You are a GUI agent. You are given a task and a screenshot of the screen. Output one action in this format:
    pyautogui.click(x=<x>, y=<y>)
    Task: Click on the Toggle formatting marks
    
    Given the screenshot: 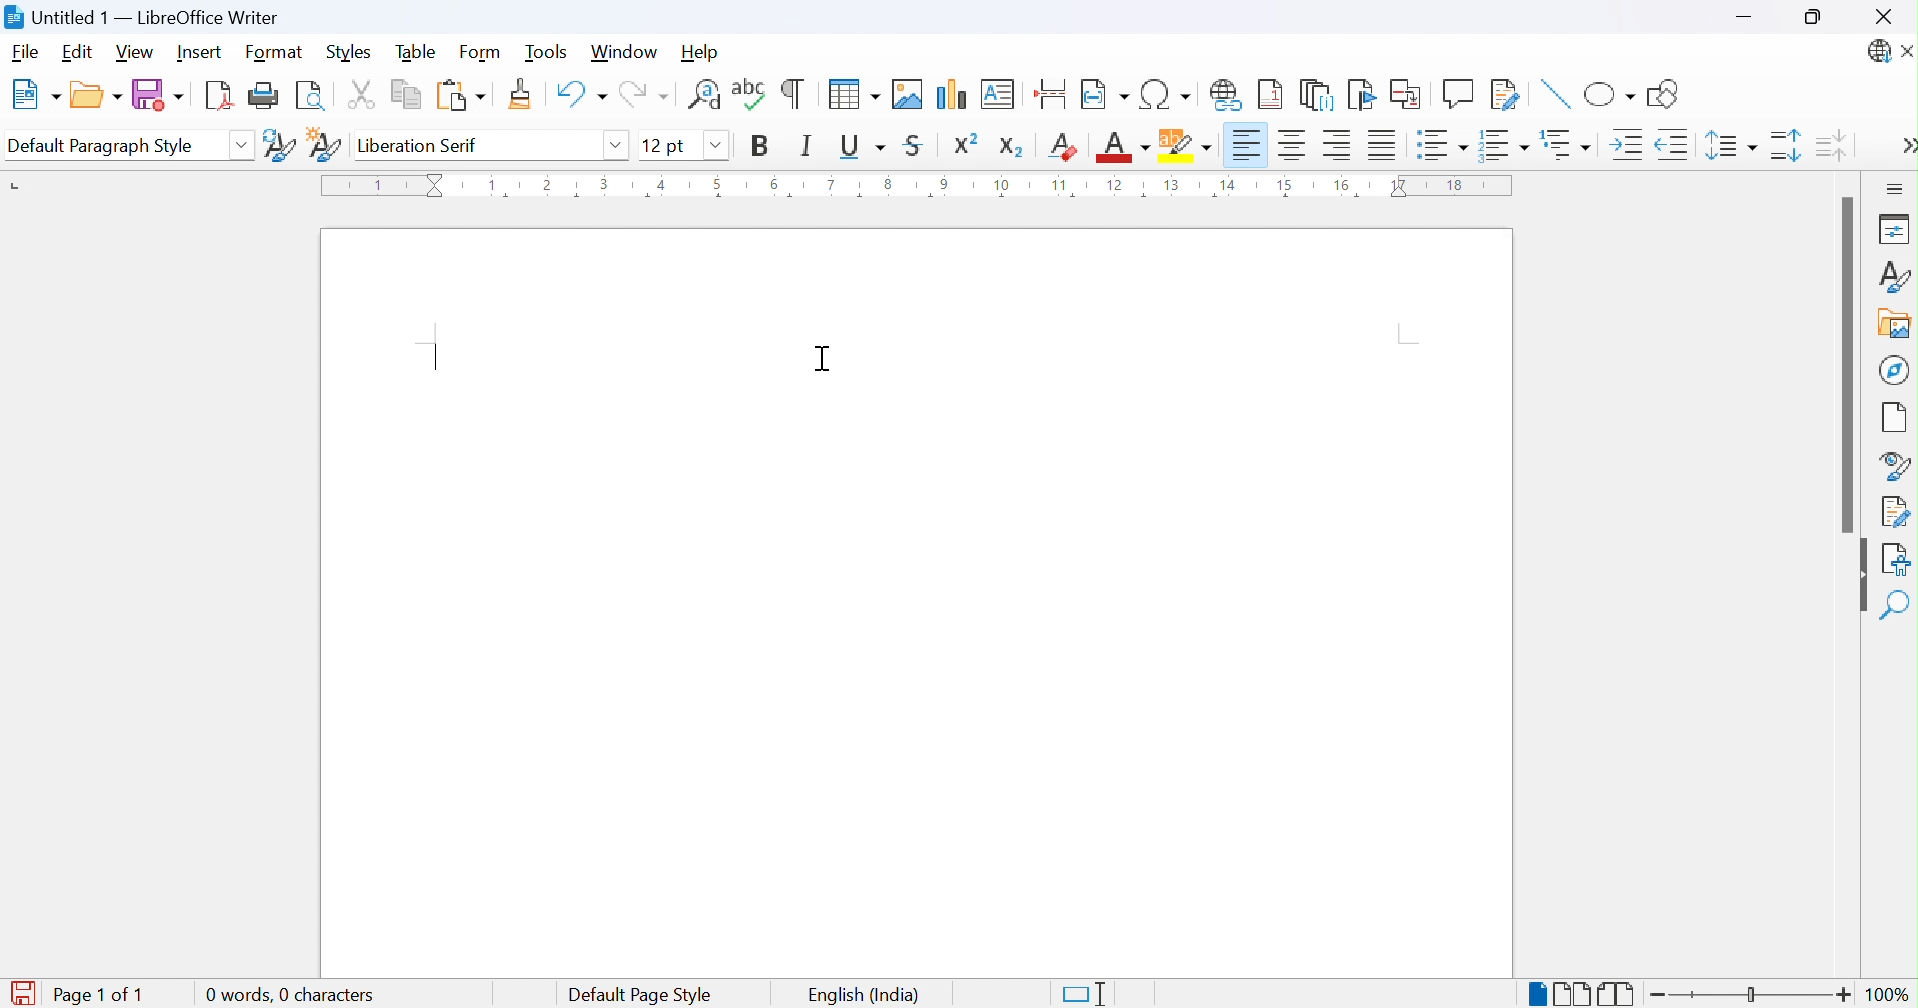 What is the action you would take?
    pyautogui.click(x=795, y=91)
    